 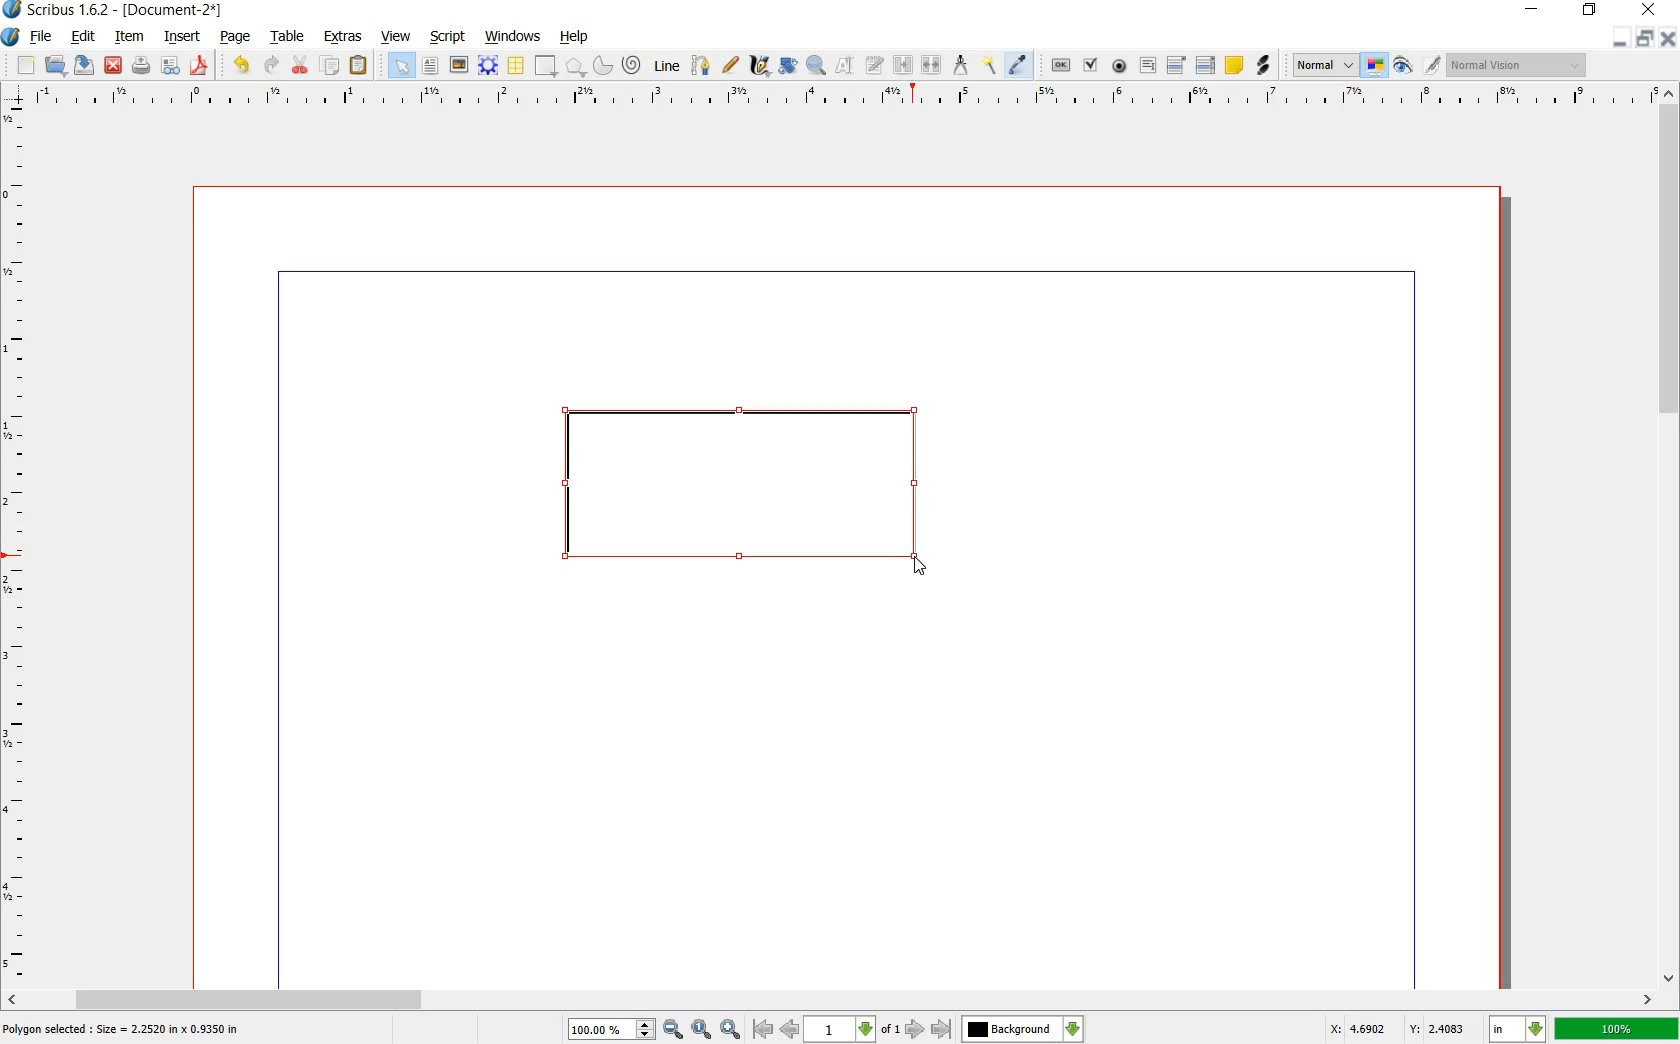 I want to click on BEZIER CURVE, so click(x=703, y=66).